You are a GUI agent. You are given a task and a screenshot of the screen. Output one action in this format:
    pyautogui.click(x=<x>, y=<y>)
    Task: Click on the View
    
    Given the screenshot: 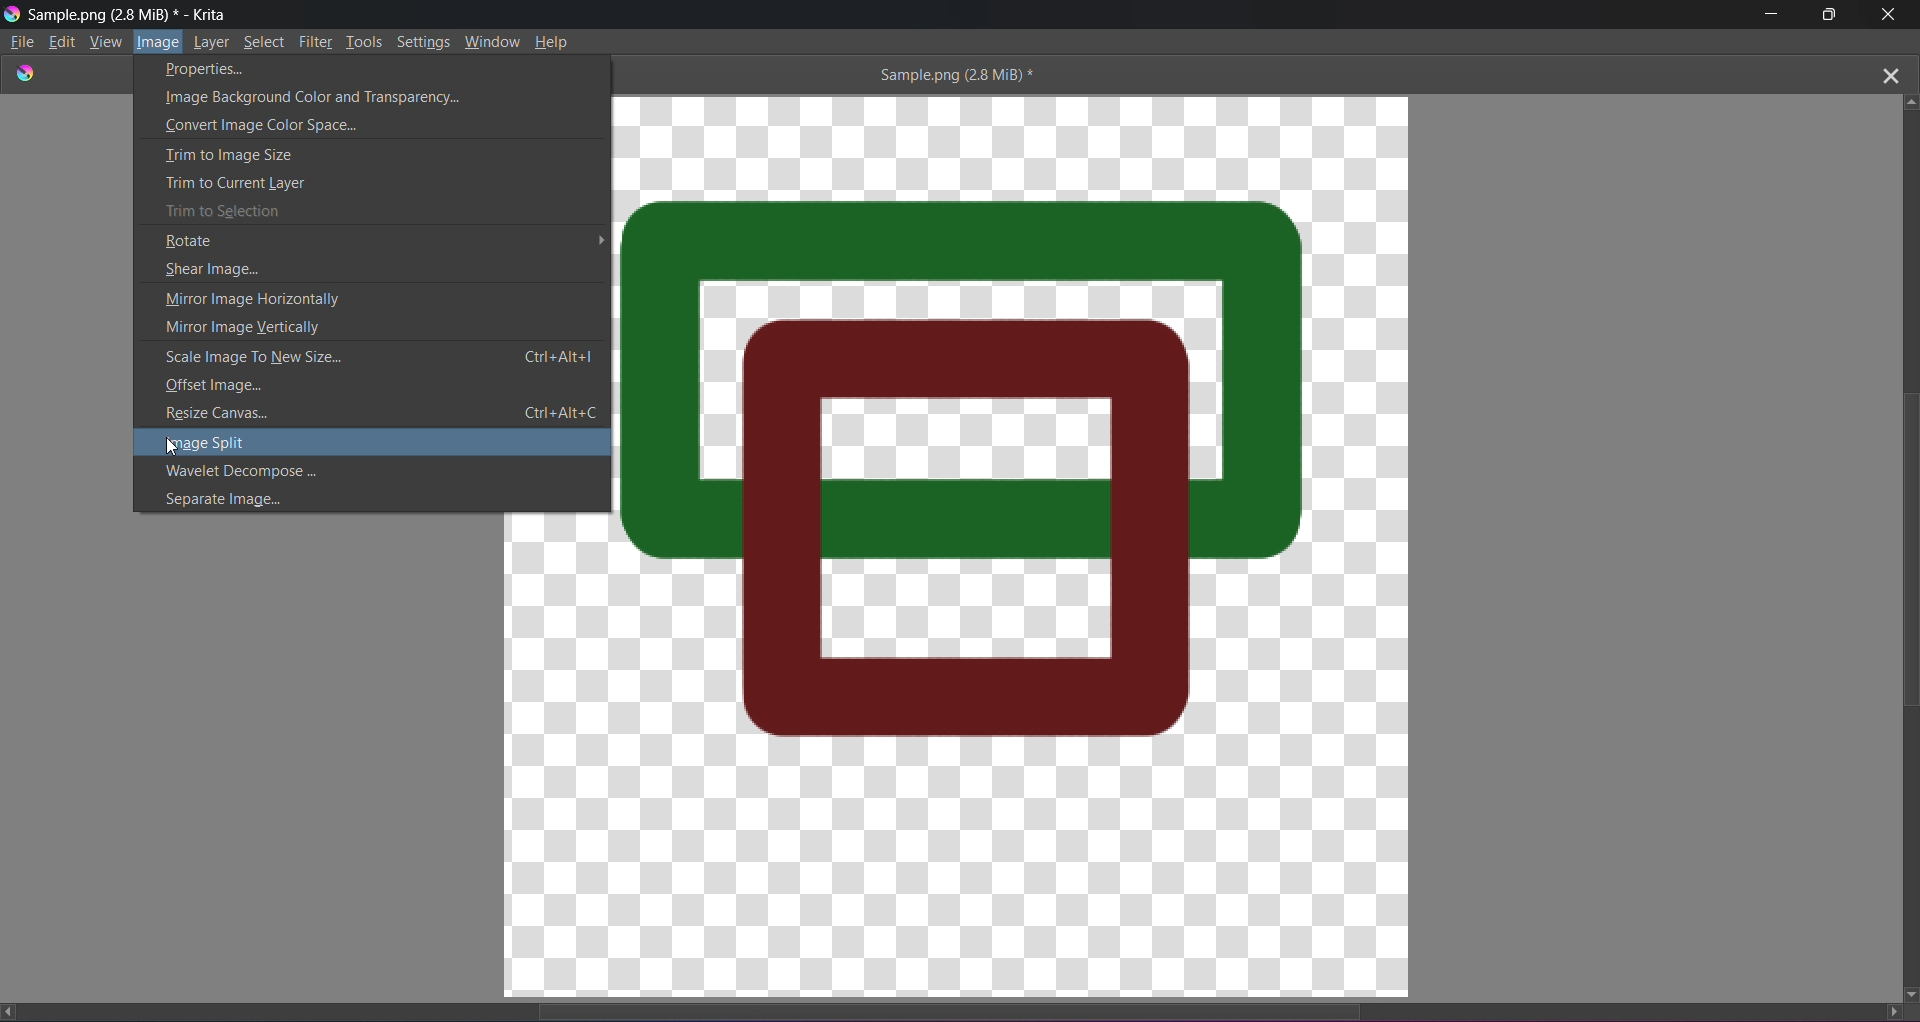 What is the action you would take?
    pyautogui.click(x=106, y=43)
    